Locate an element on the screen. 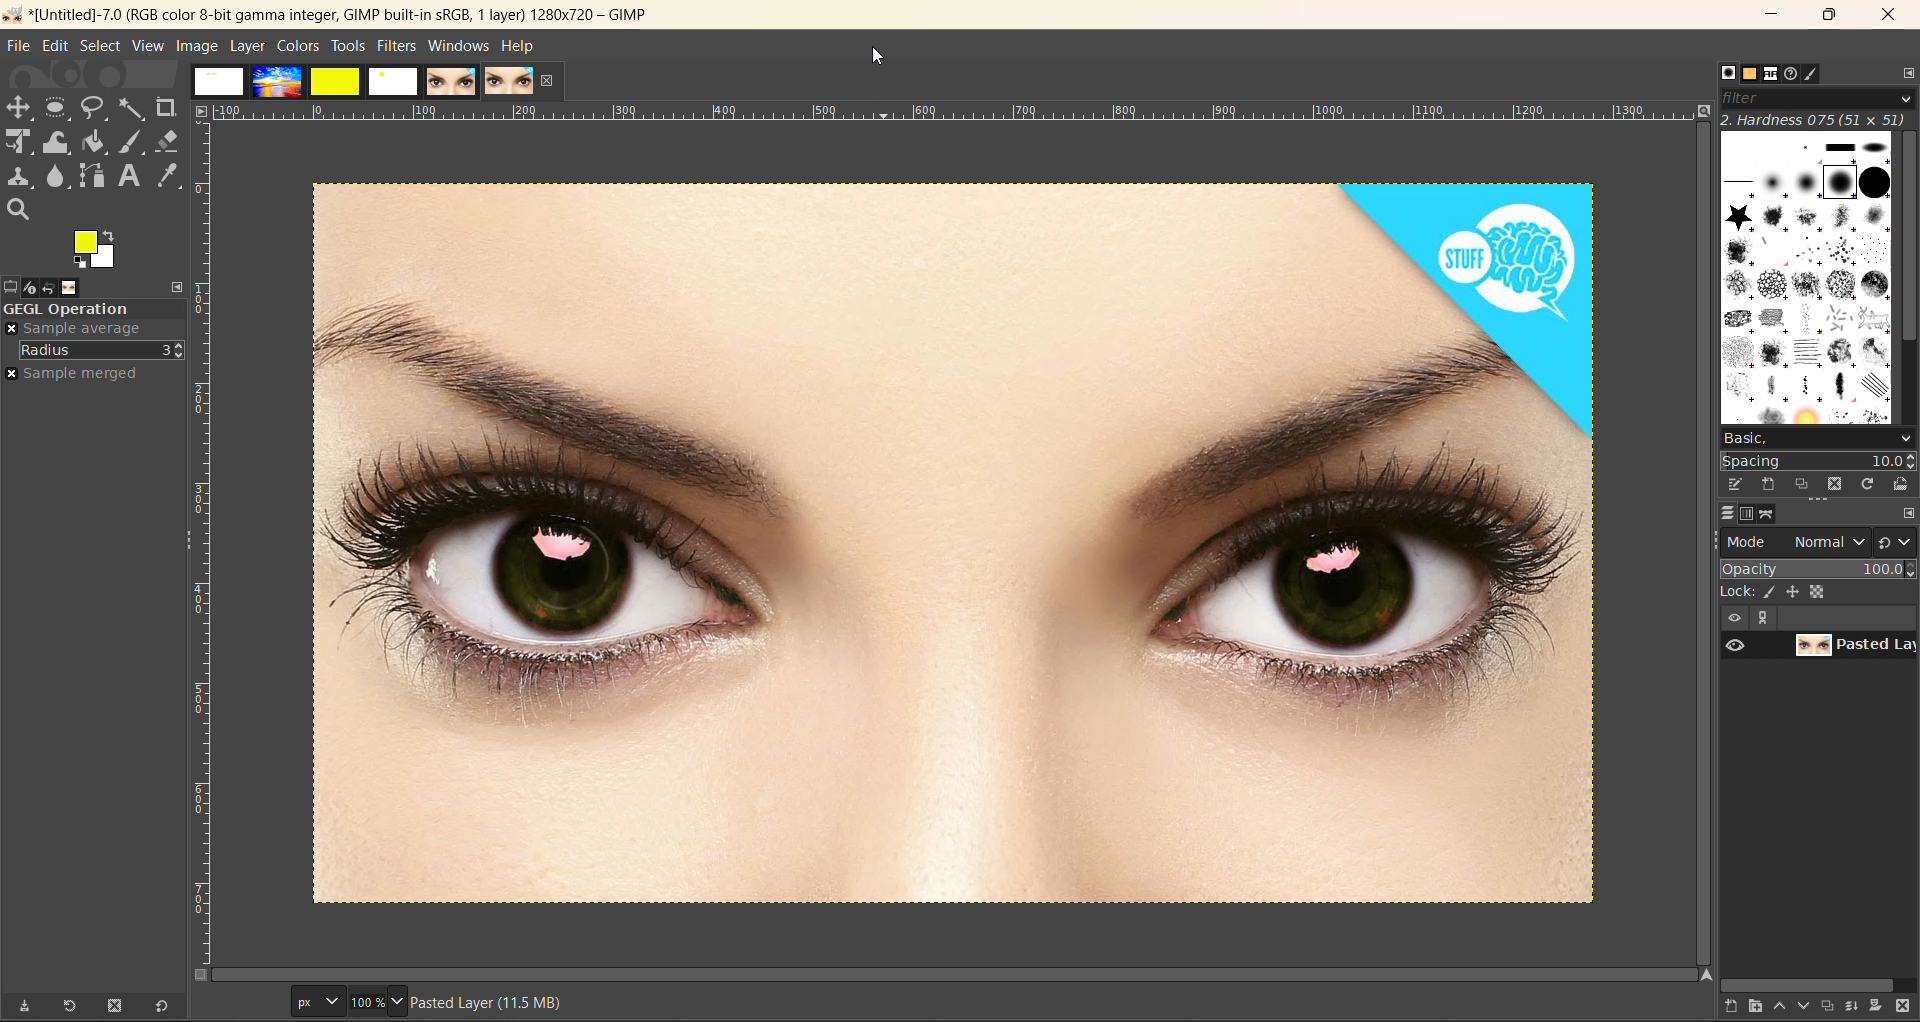 This screenshot has width=1920, height=1022. channel is located at coordinates (1747, 514).